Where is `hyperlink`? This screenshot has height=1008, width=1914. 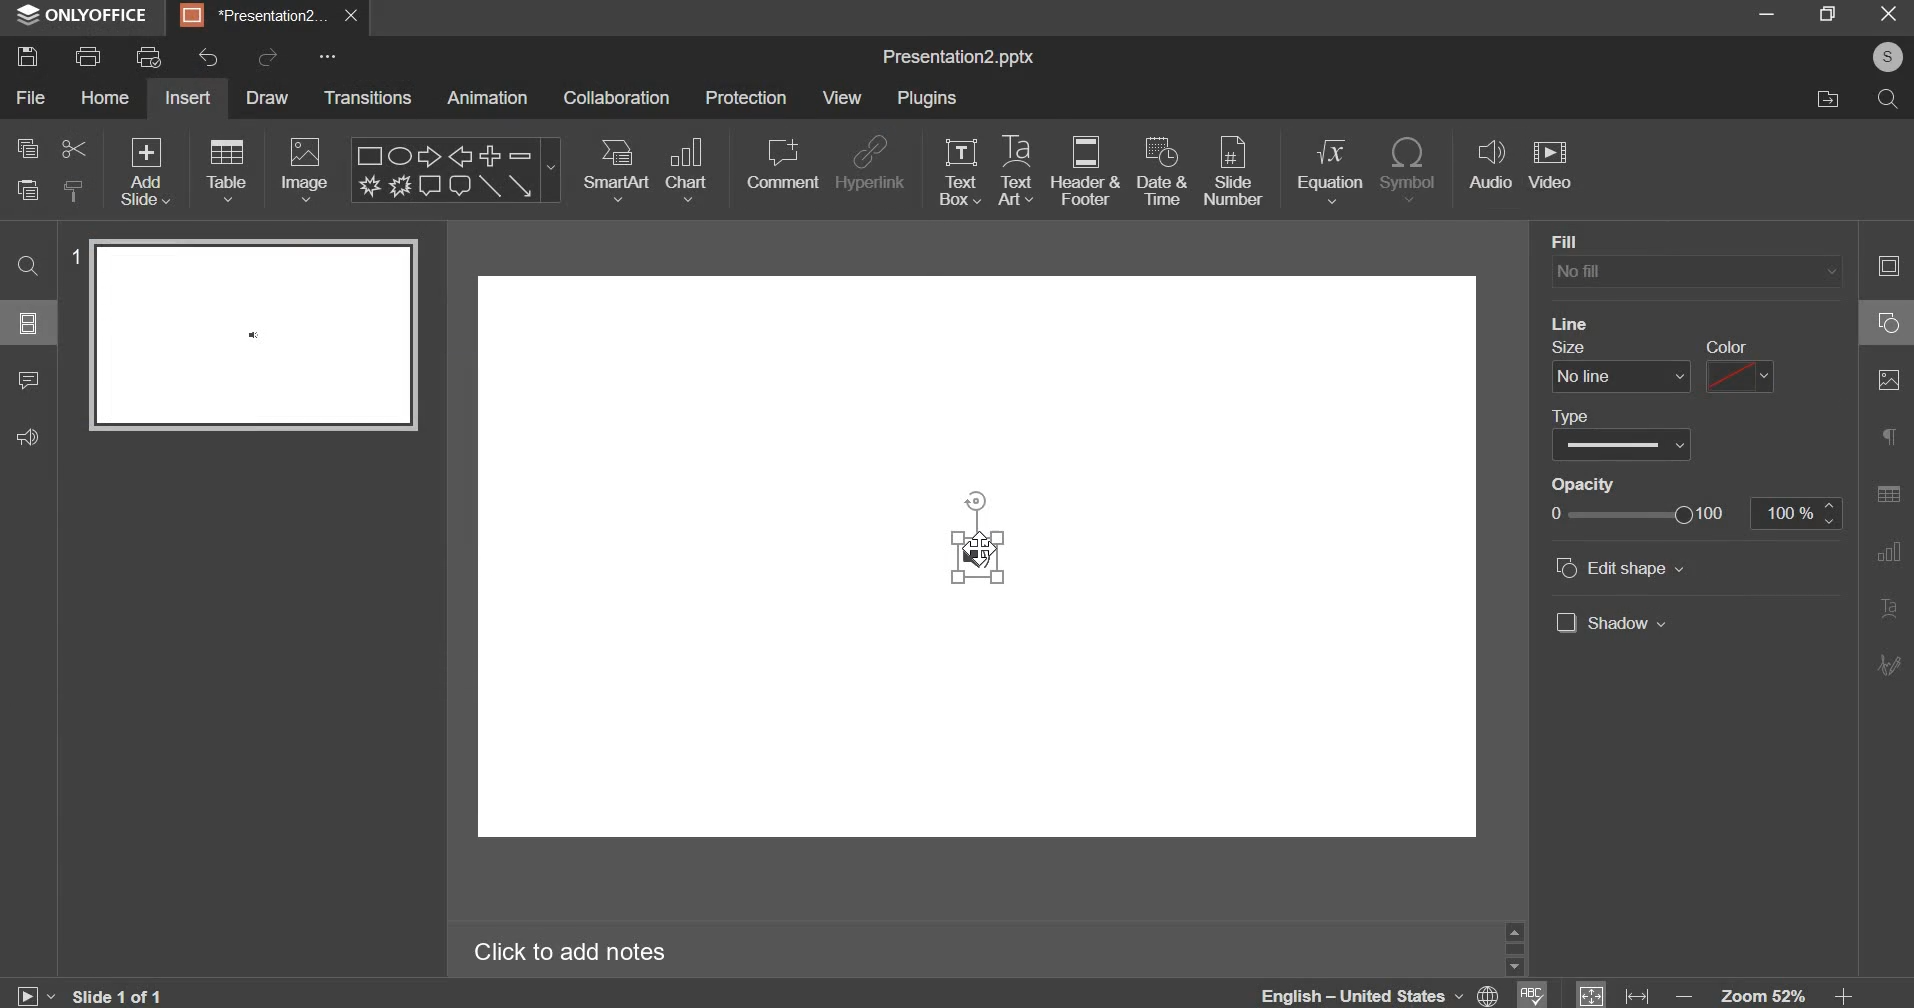 hyperlink is located at coordinates (873, 161).